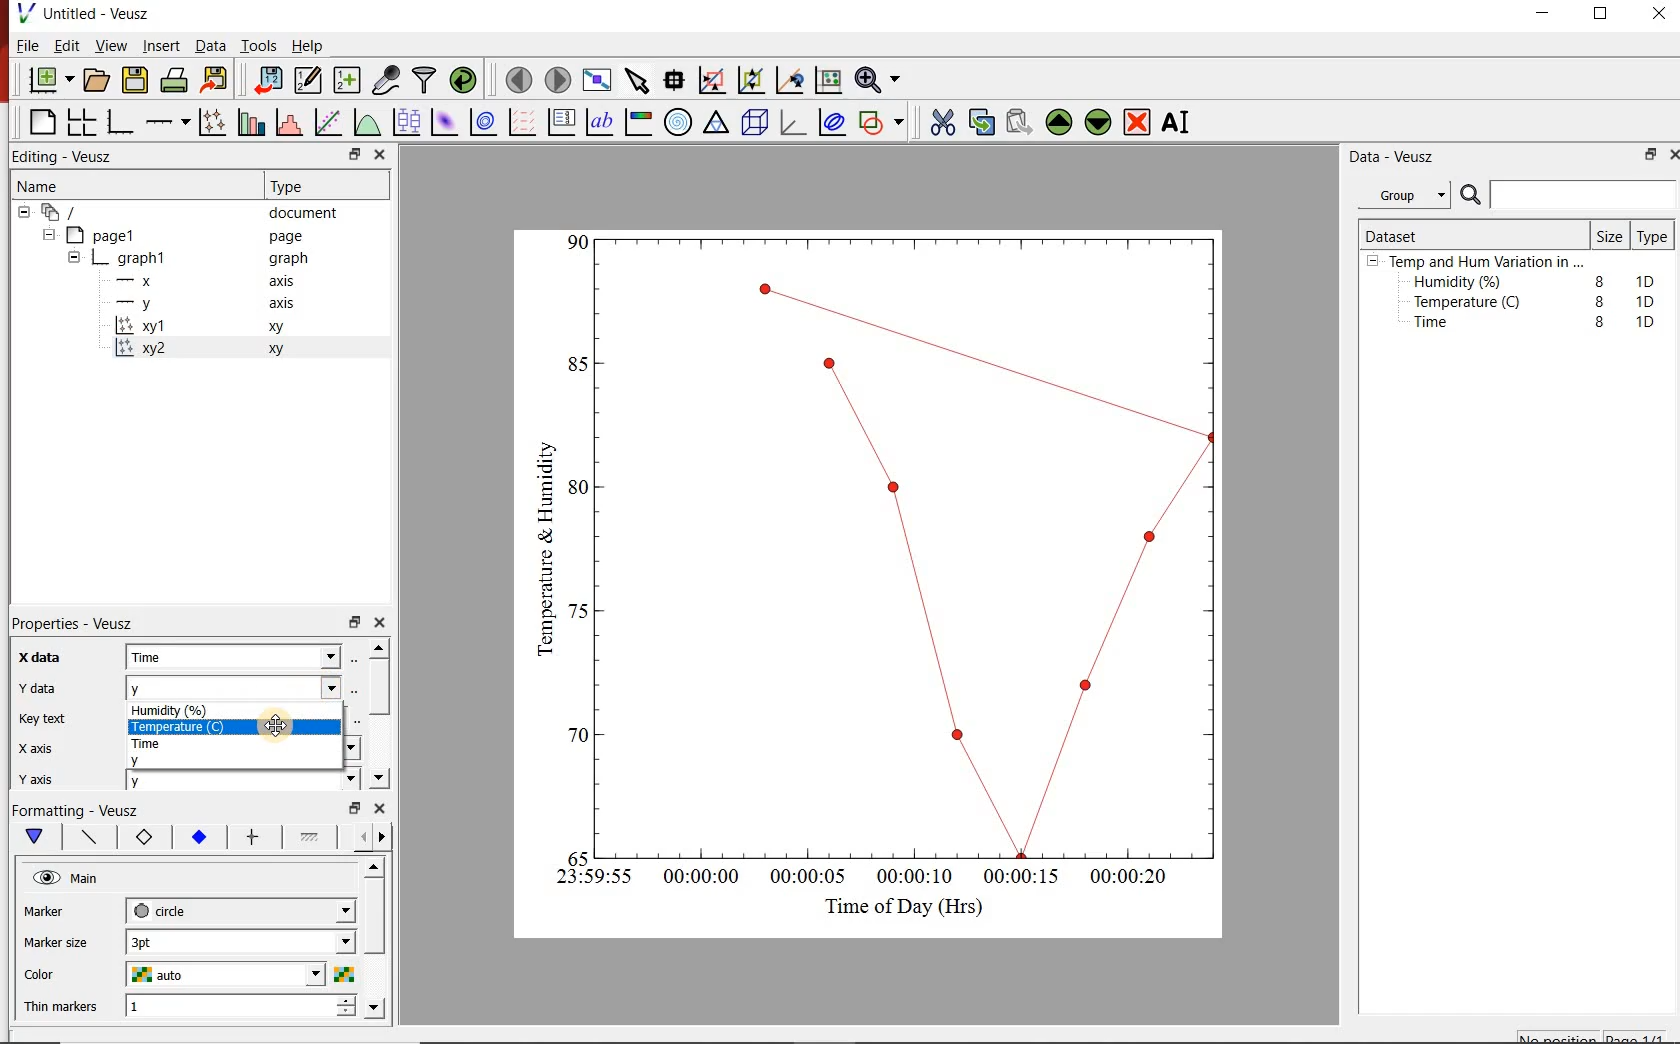 The image size is (1680, 1044). Describe the element at coordinates (1660, 14) in the screenshot. I see `close` at that location.